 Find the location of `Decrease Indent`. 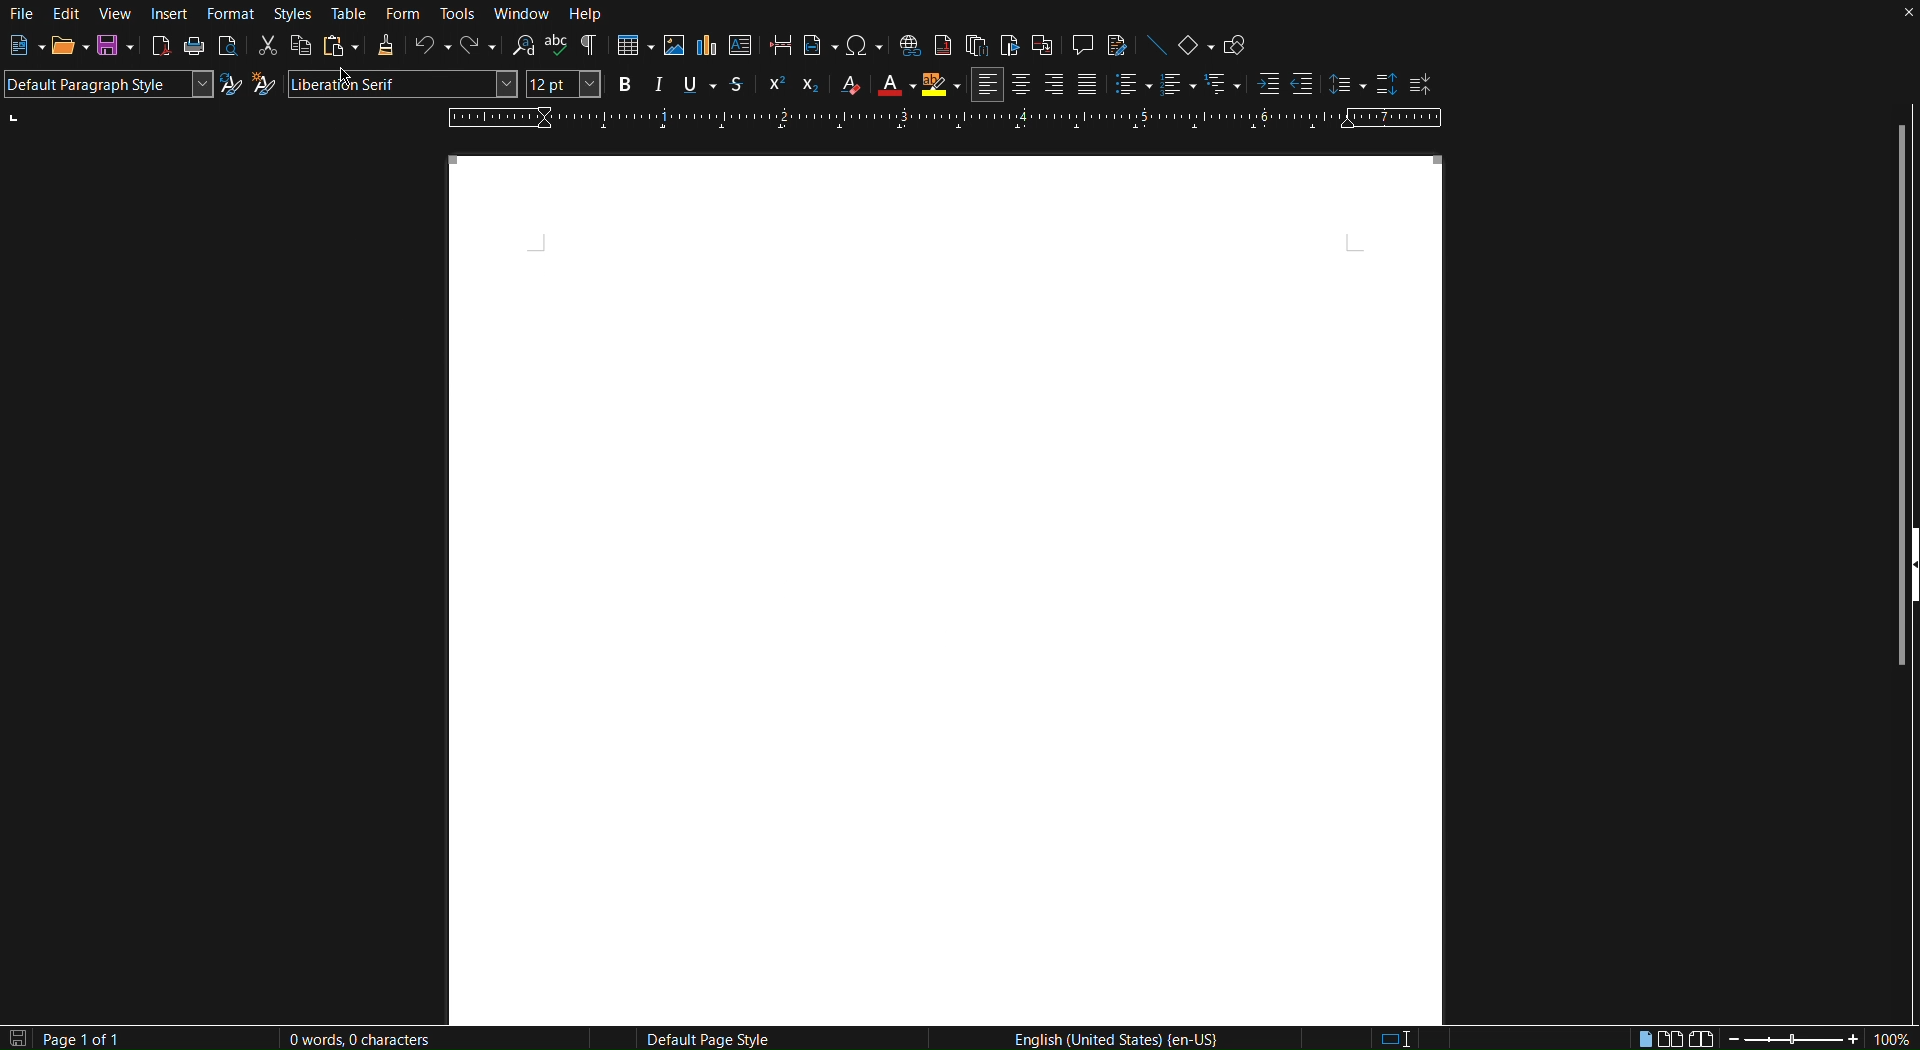

Decrease Indent is located at coordinates (1304, 85).